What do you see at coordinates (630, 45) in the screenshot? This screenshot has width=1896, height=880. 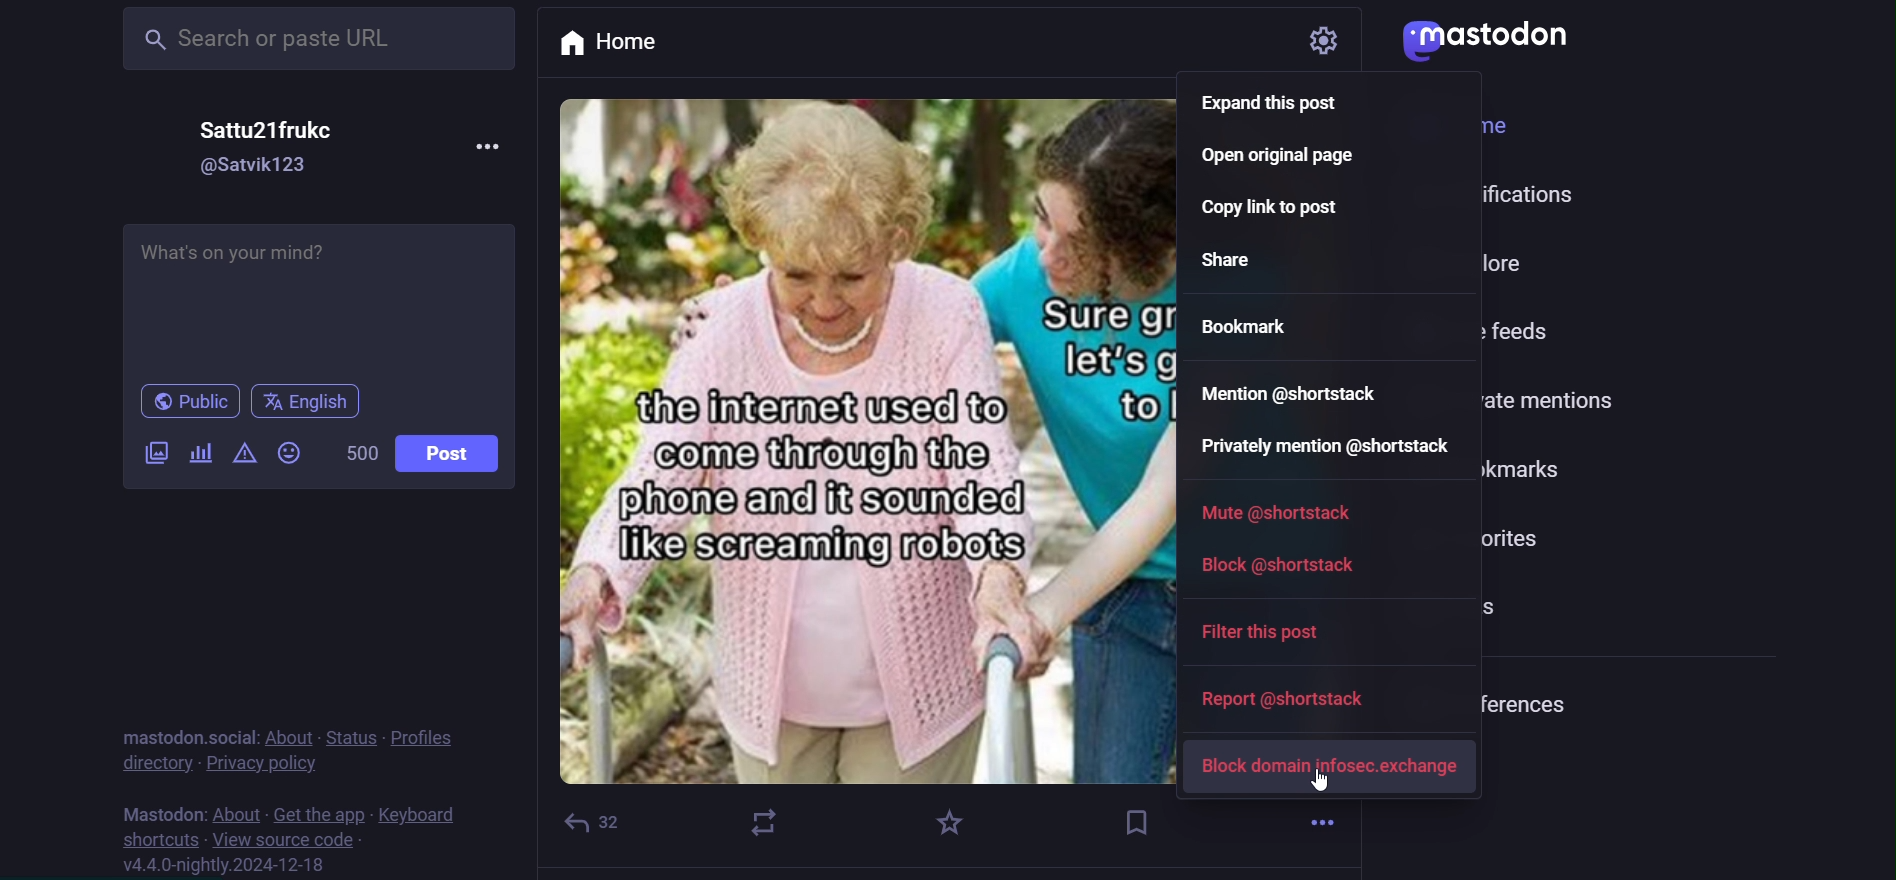 I see `home` at bounding box center [630, 45].